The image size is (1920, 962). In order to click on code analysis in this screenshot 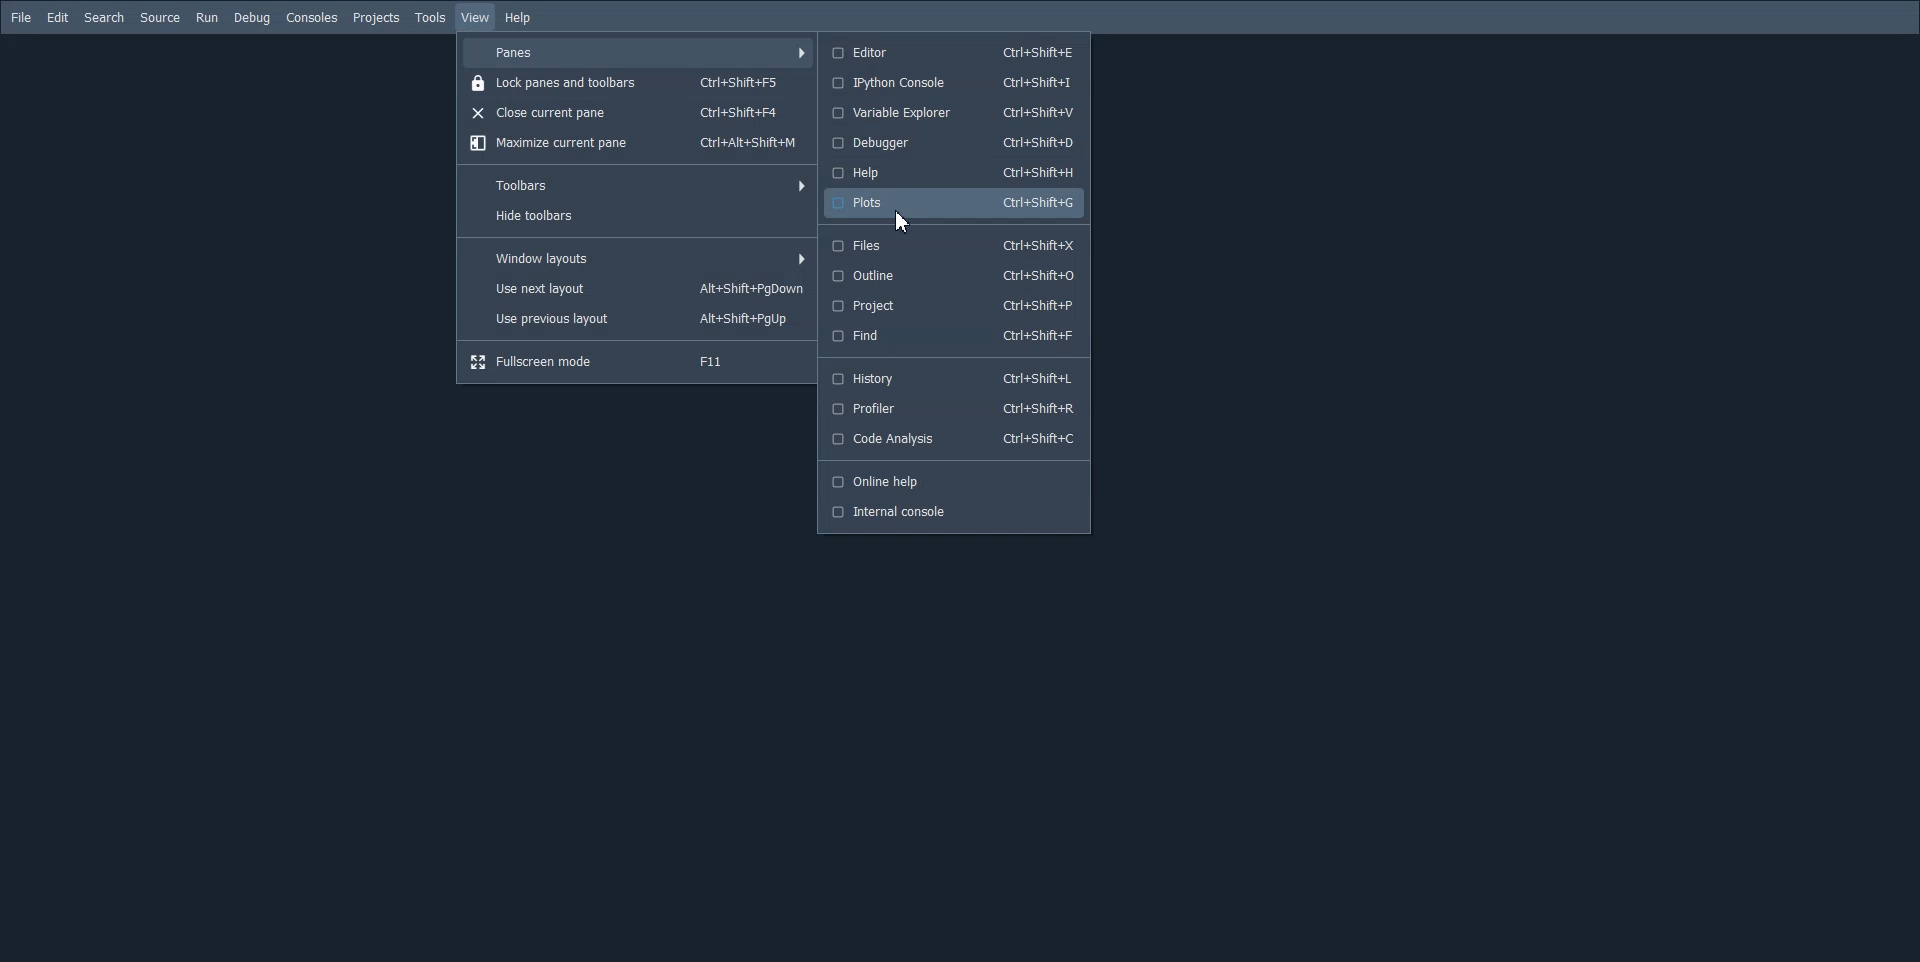, I will do `click(954, 441)`.